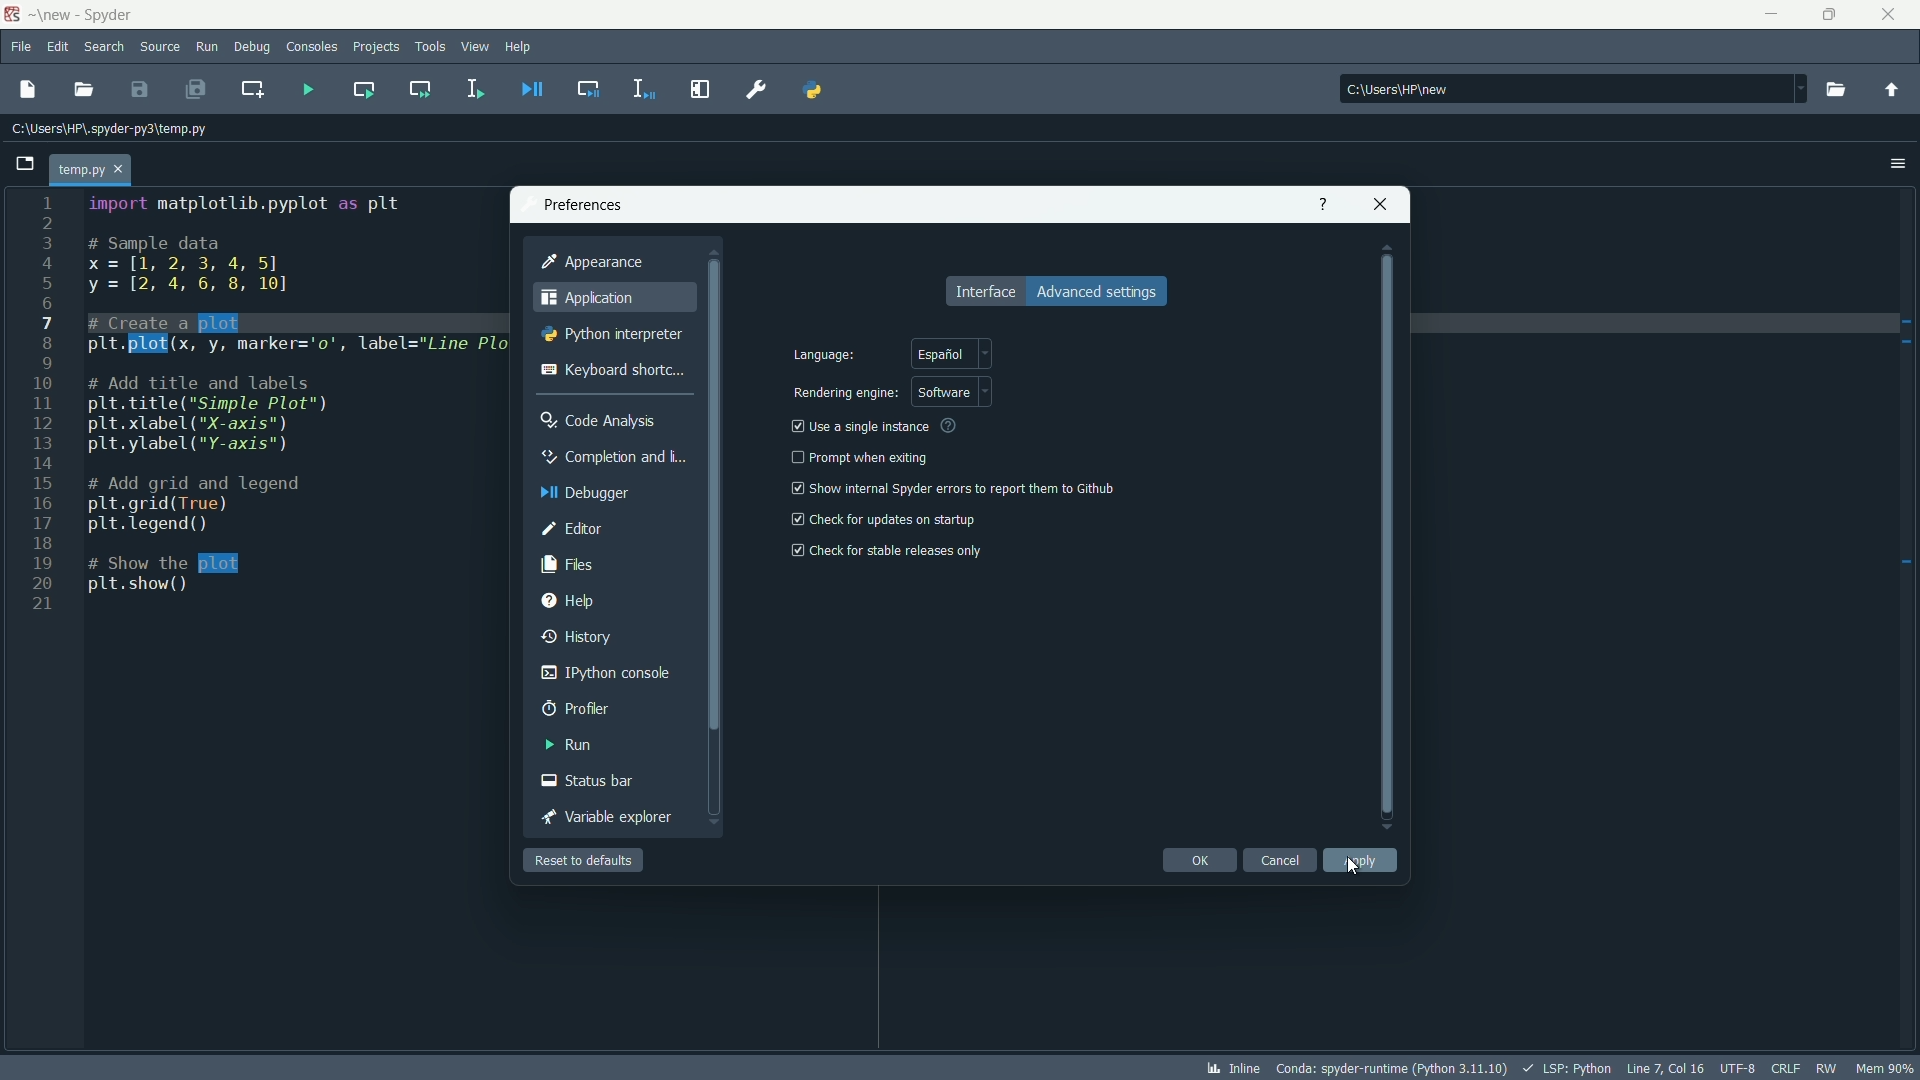 This screenshot has width=1920, height=1080. Describe the element at coordinates (584, 205) in the screenshot. I see `preferences` at that location.